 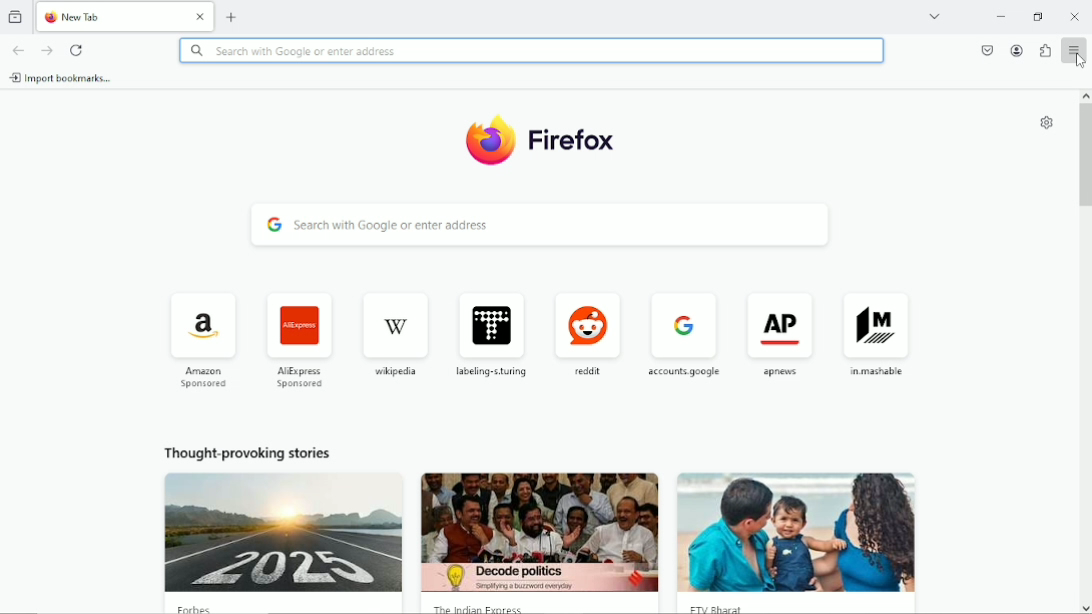 What do you see at coordinates (999, 15) in the screenshot?
I see `minimize` at bounding box center [999, 15].